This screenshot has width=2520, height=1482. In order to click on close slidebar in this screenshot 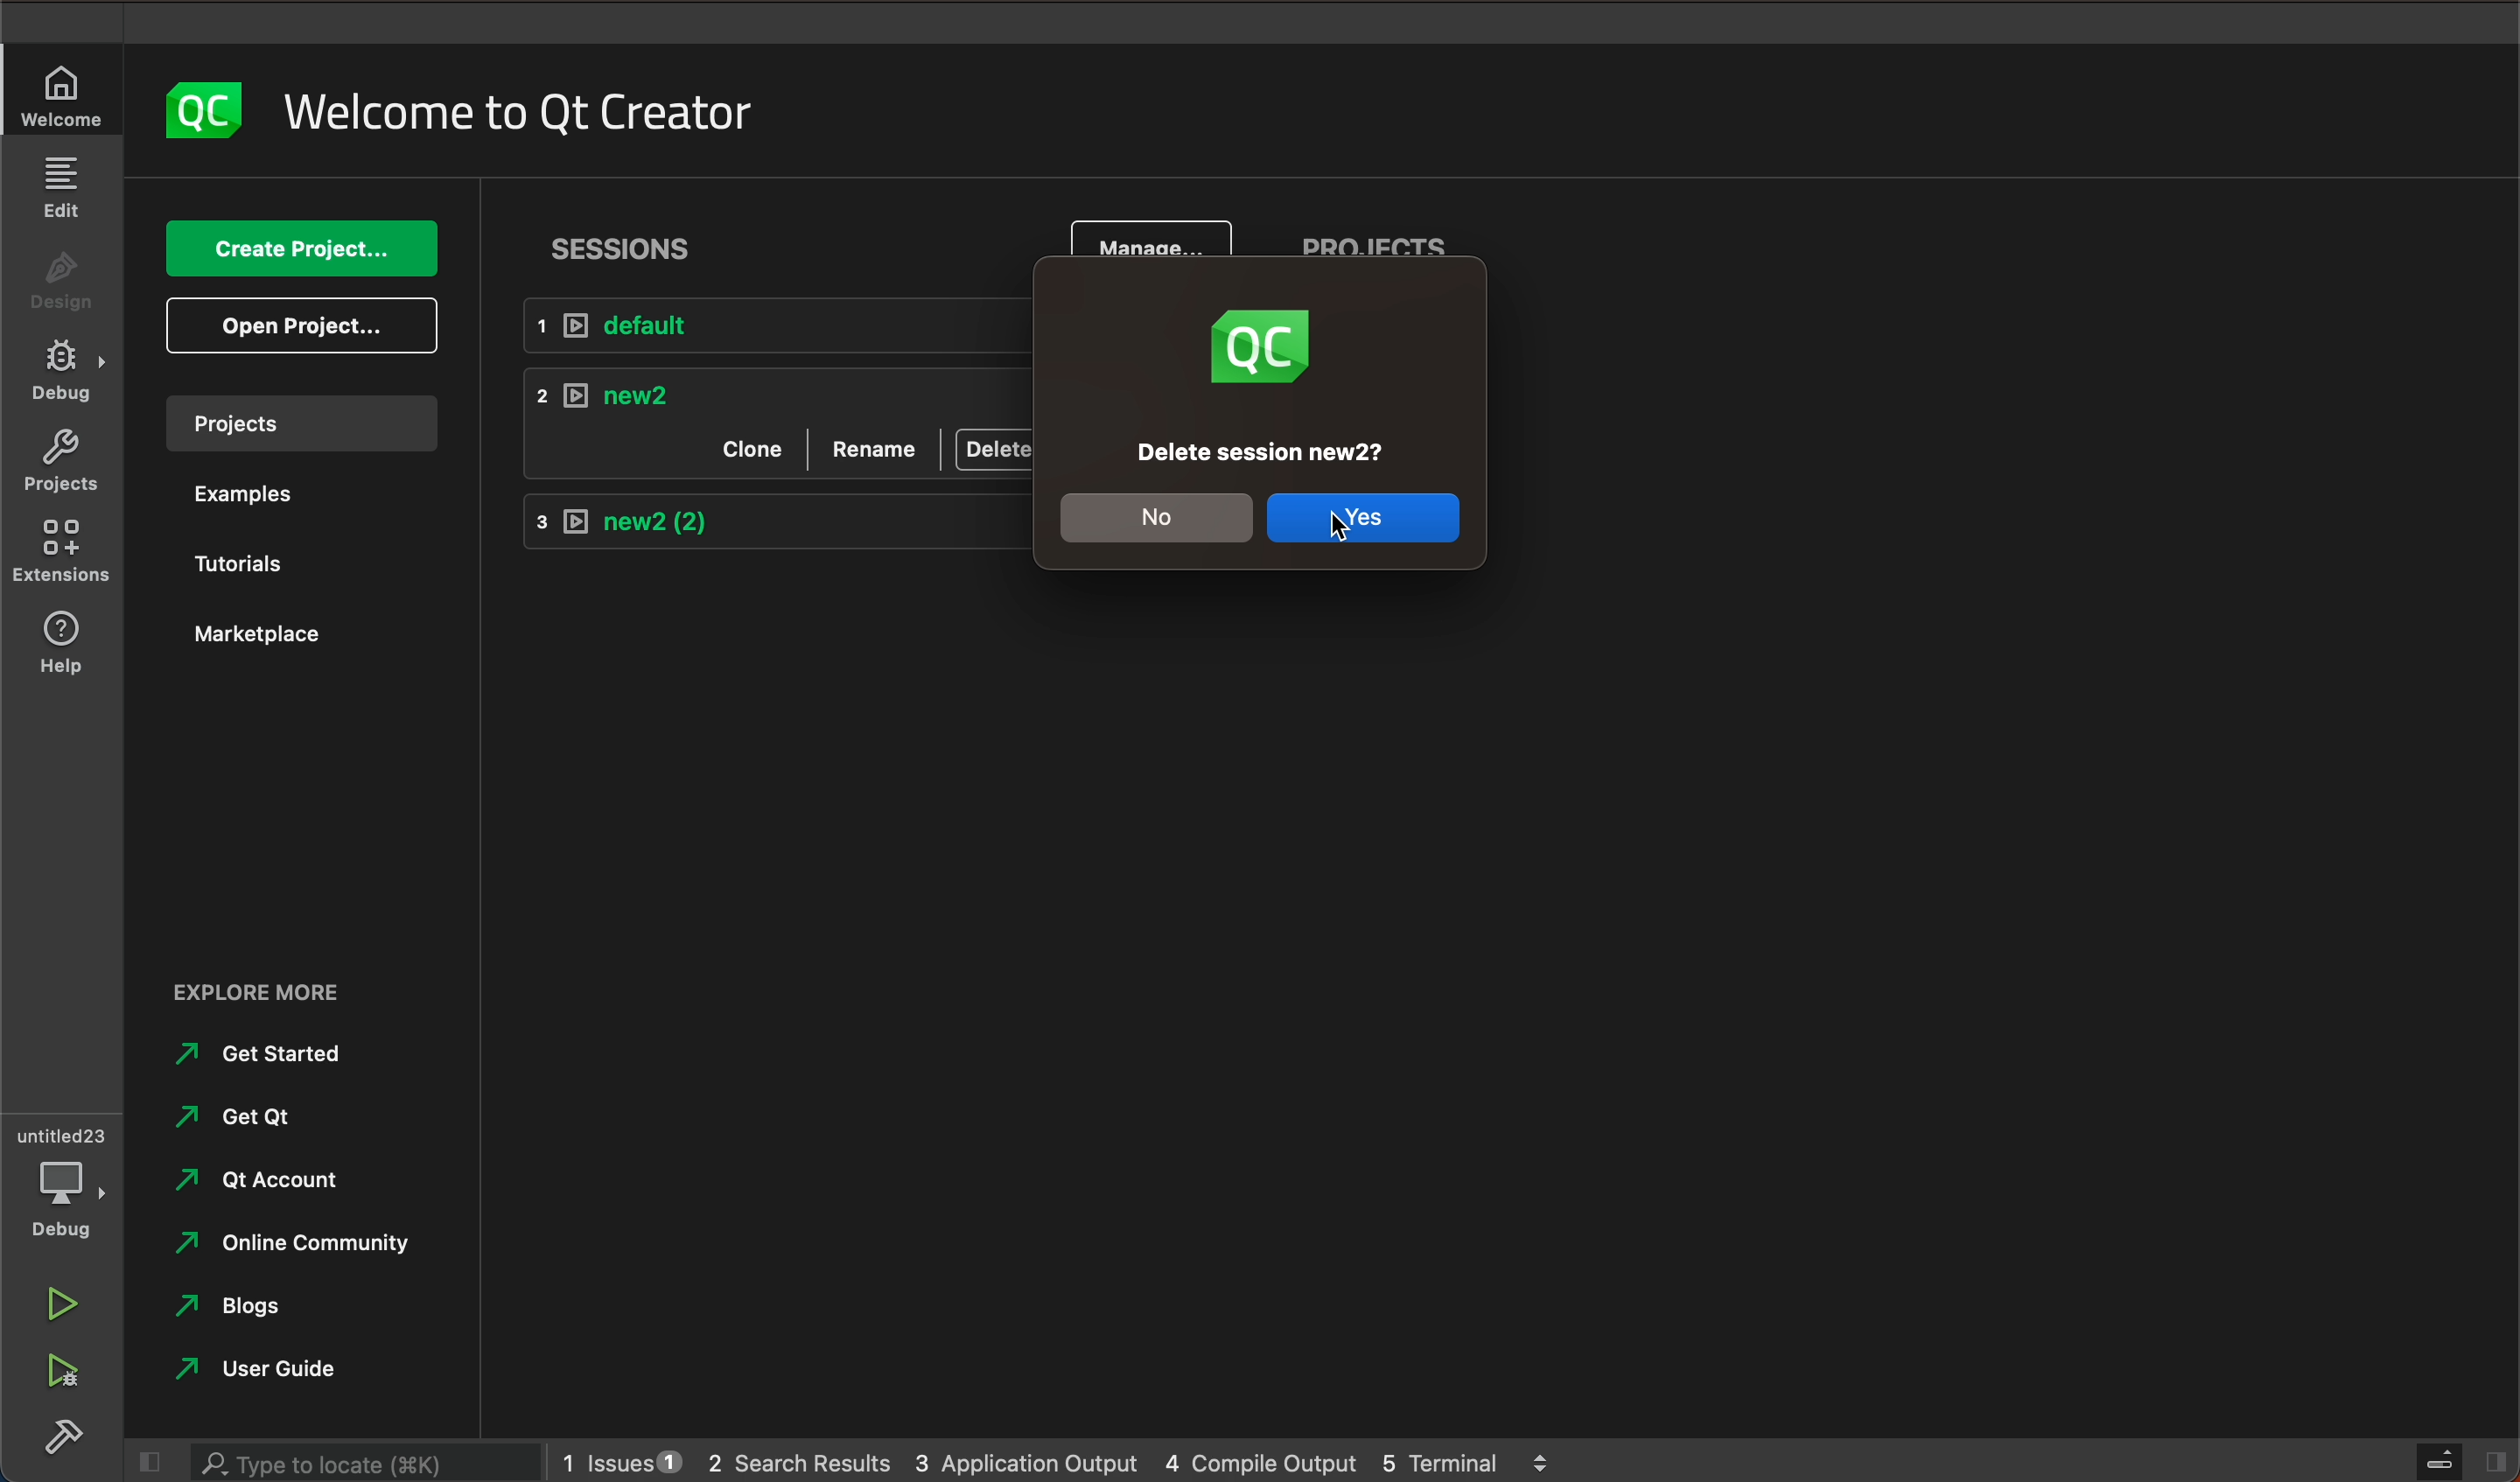, I will do `click(2456, 1461)`.